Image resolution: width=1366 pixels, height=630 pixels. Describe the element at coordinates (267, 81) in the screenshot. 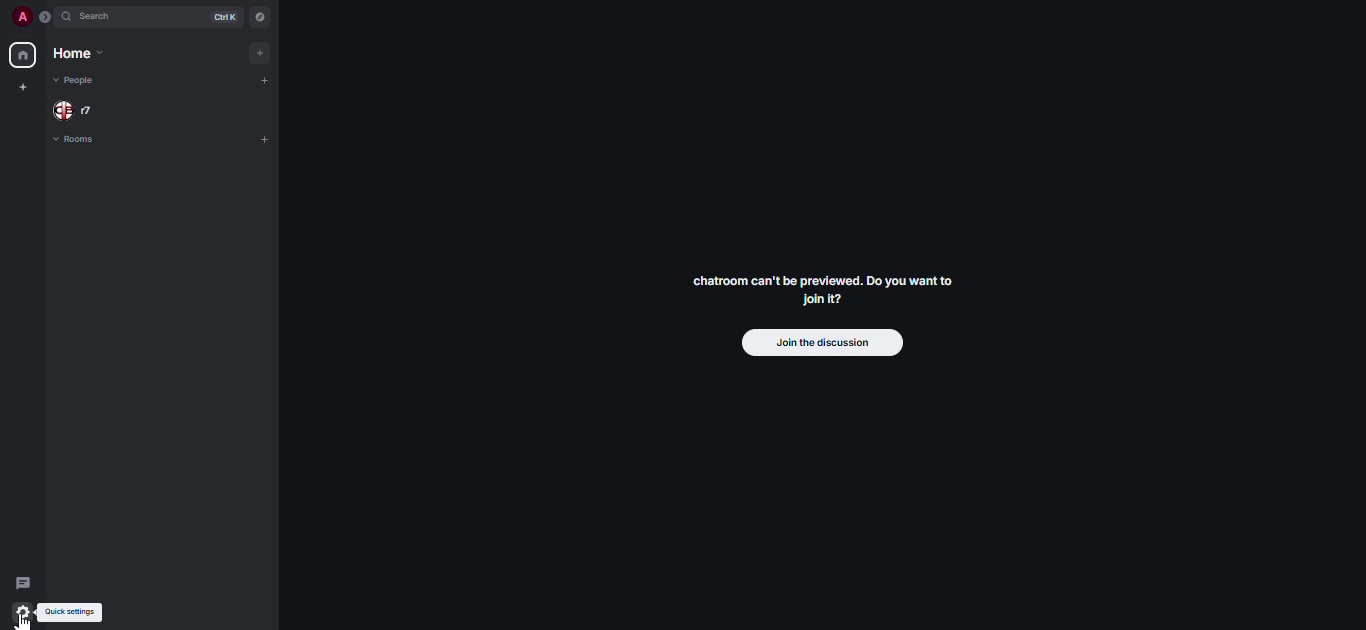

I see `add` at that location.